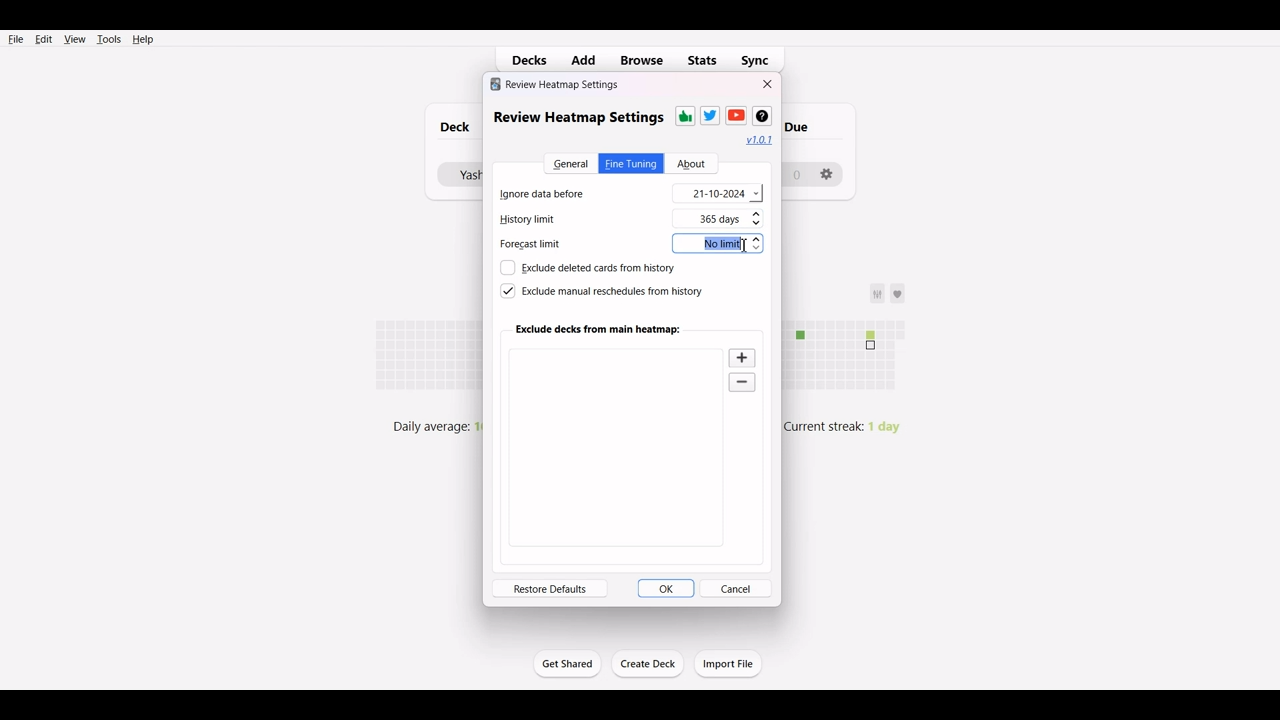 The height and width of the screenshot is (720, 1280). What do you see at coordinates (729, 663) in the screenshot?
I see `Import File` at bounding box center [729, 663].